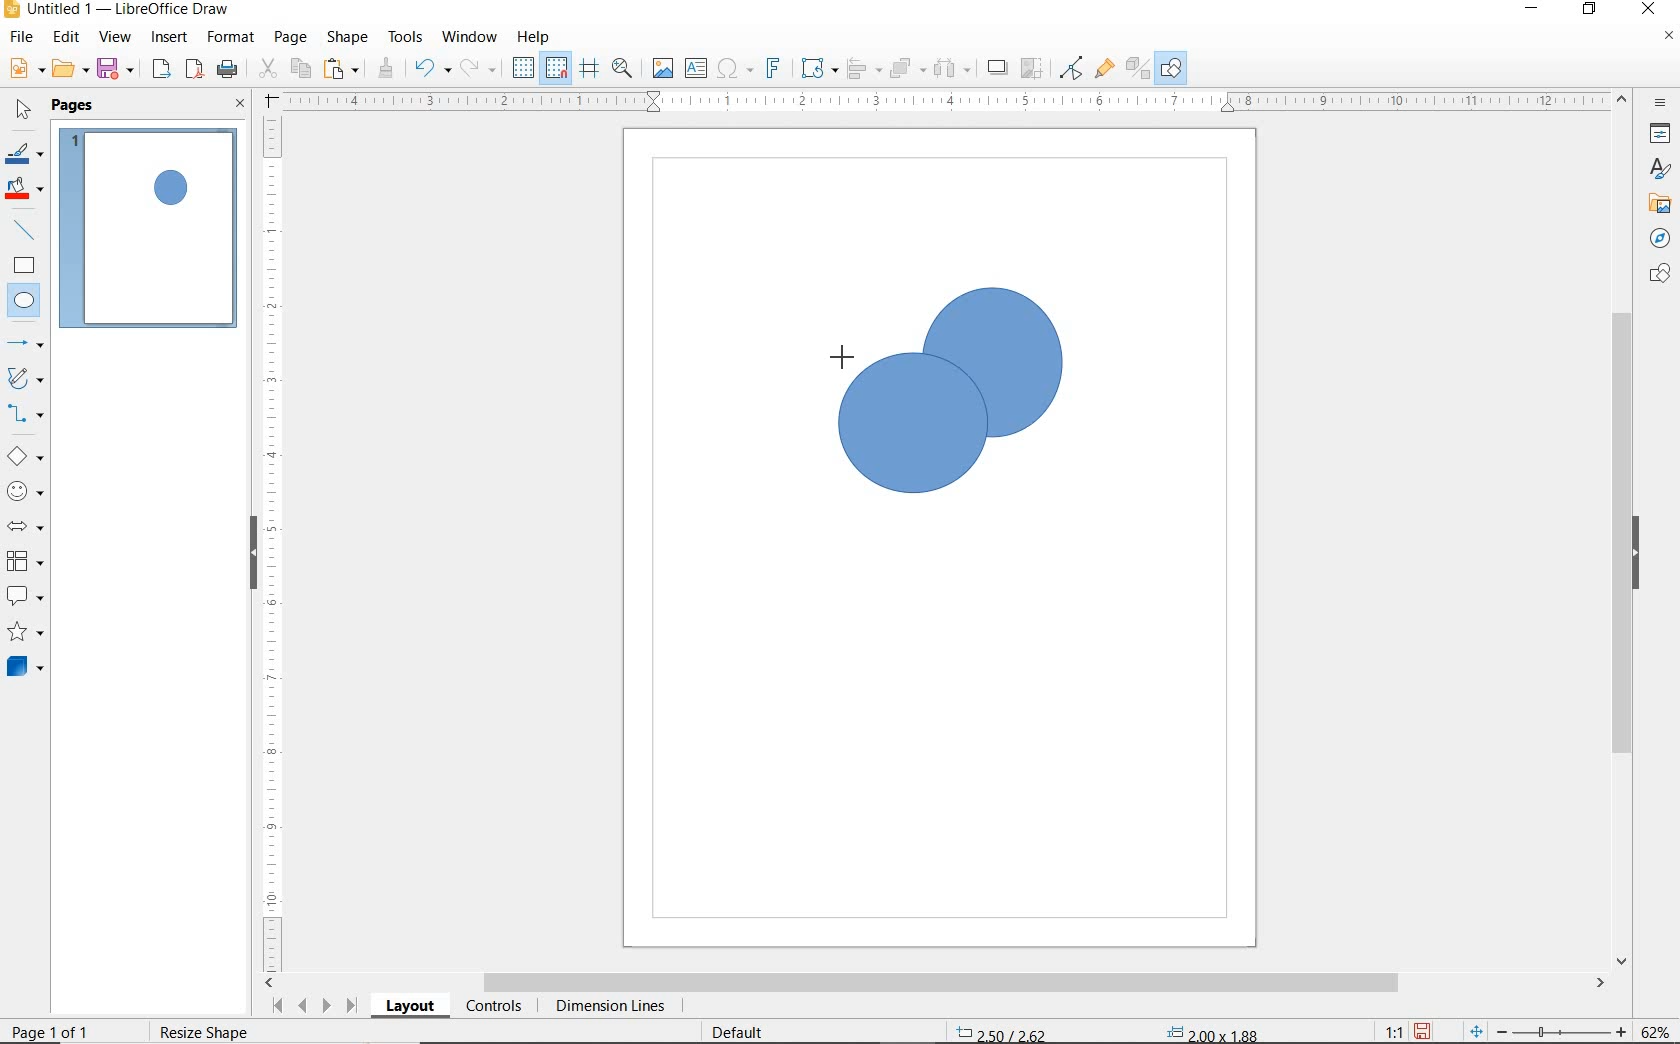 Image resolution: width=1680 pixels, height=1044 pixels. What do you see at coordinates (1107, 1027) in the screenshot?
I see `STANDARD SELECTION` at bounding box center [1107, 1027].